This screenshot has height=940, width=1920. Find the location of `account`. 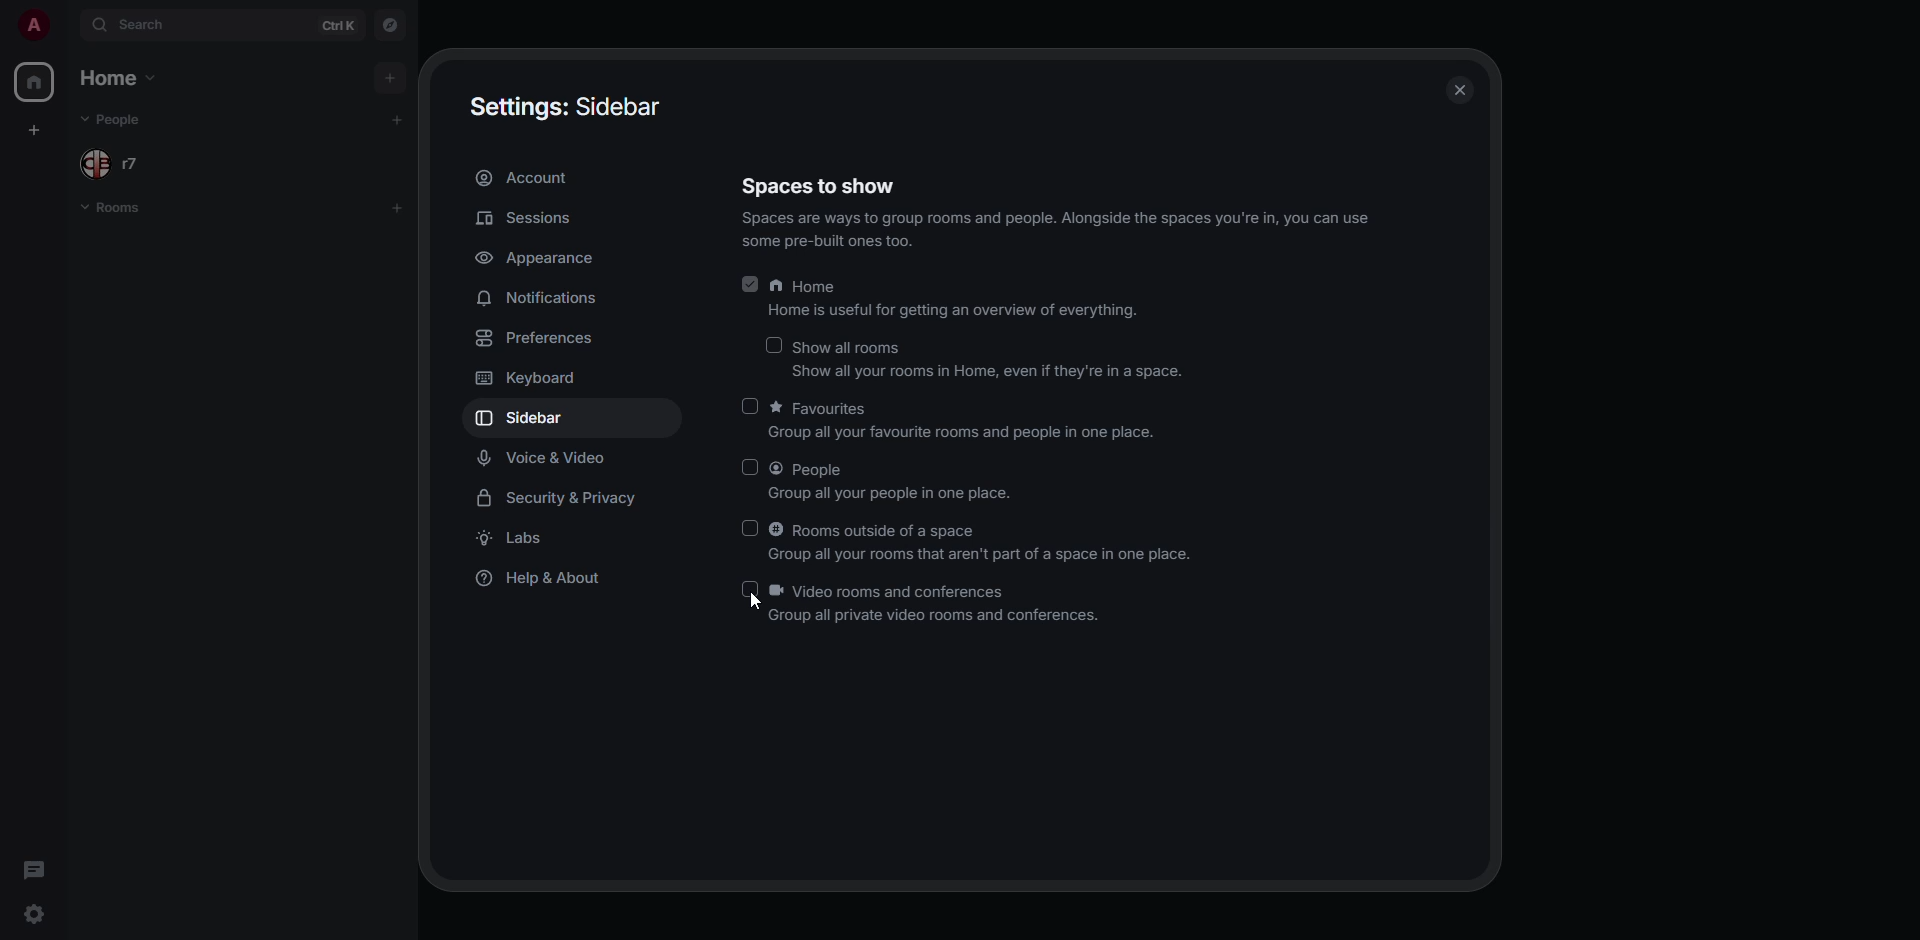

account is located at coordinates (524, 175).